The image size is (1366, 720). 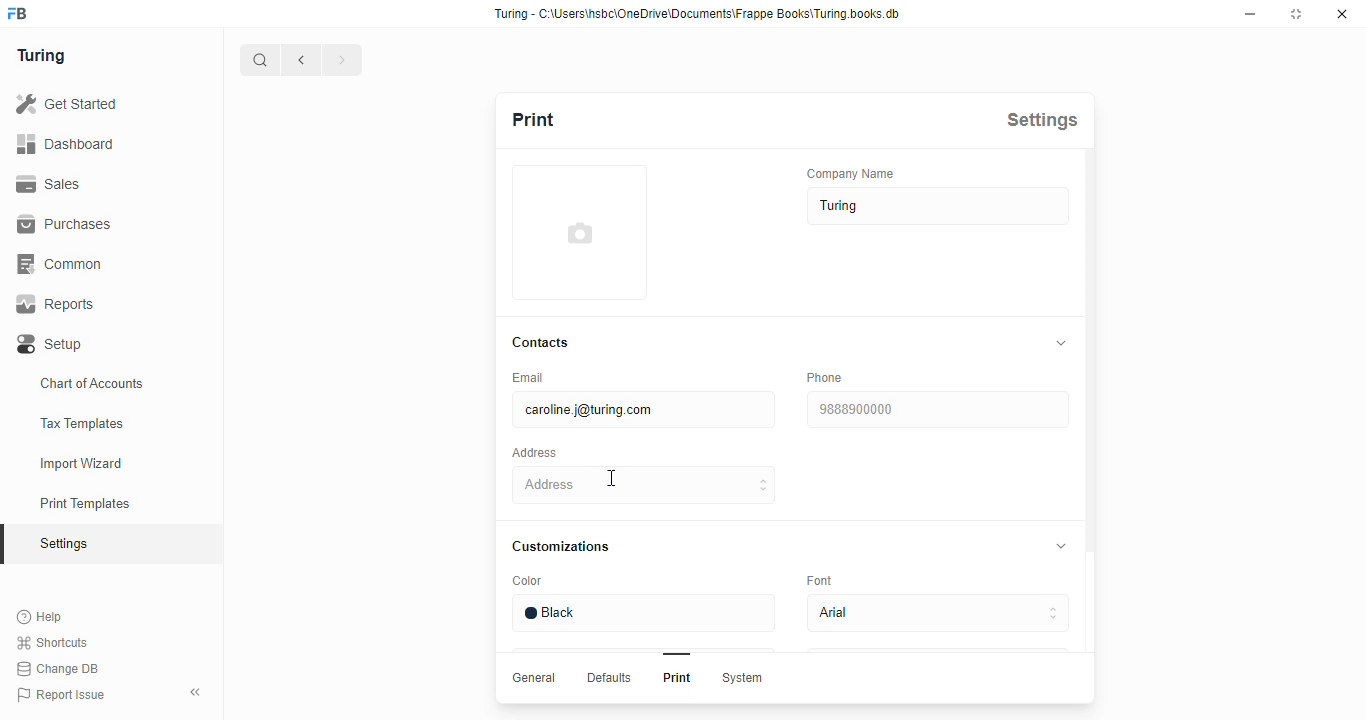 What do you see at coordinates (938, 409) in the screenshot?
I see `9888900000` at bounding box center [938, 409].